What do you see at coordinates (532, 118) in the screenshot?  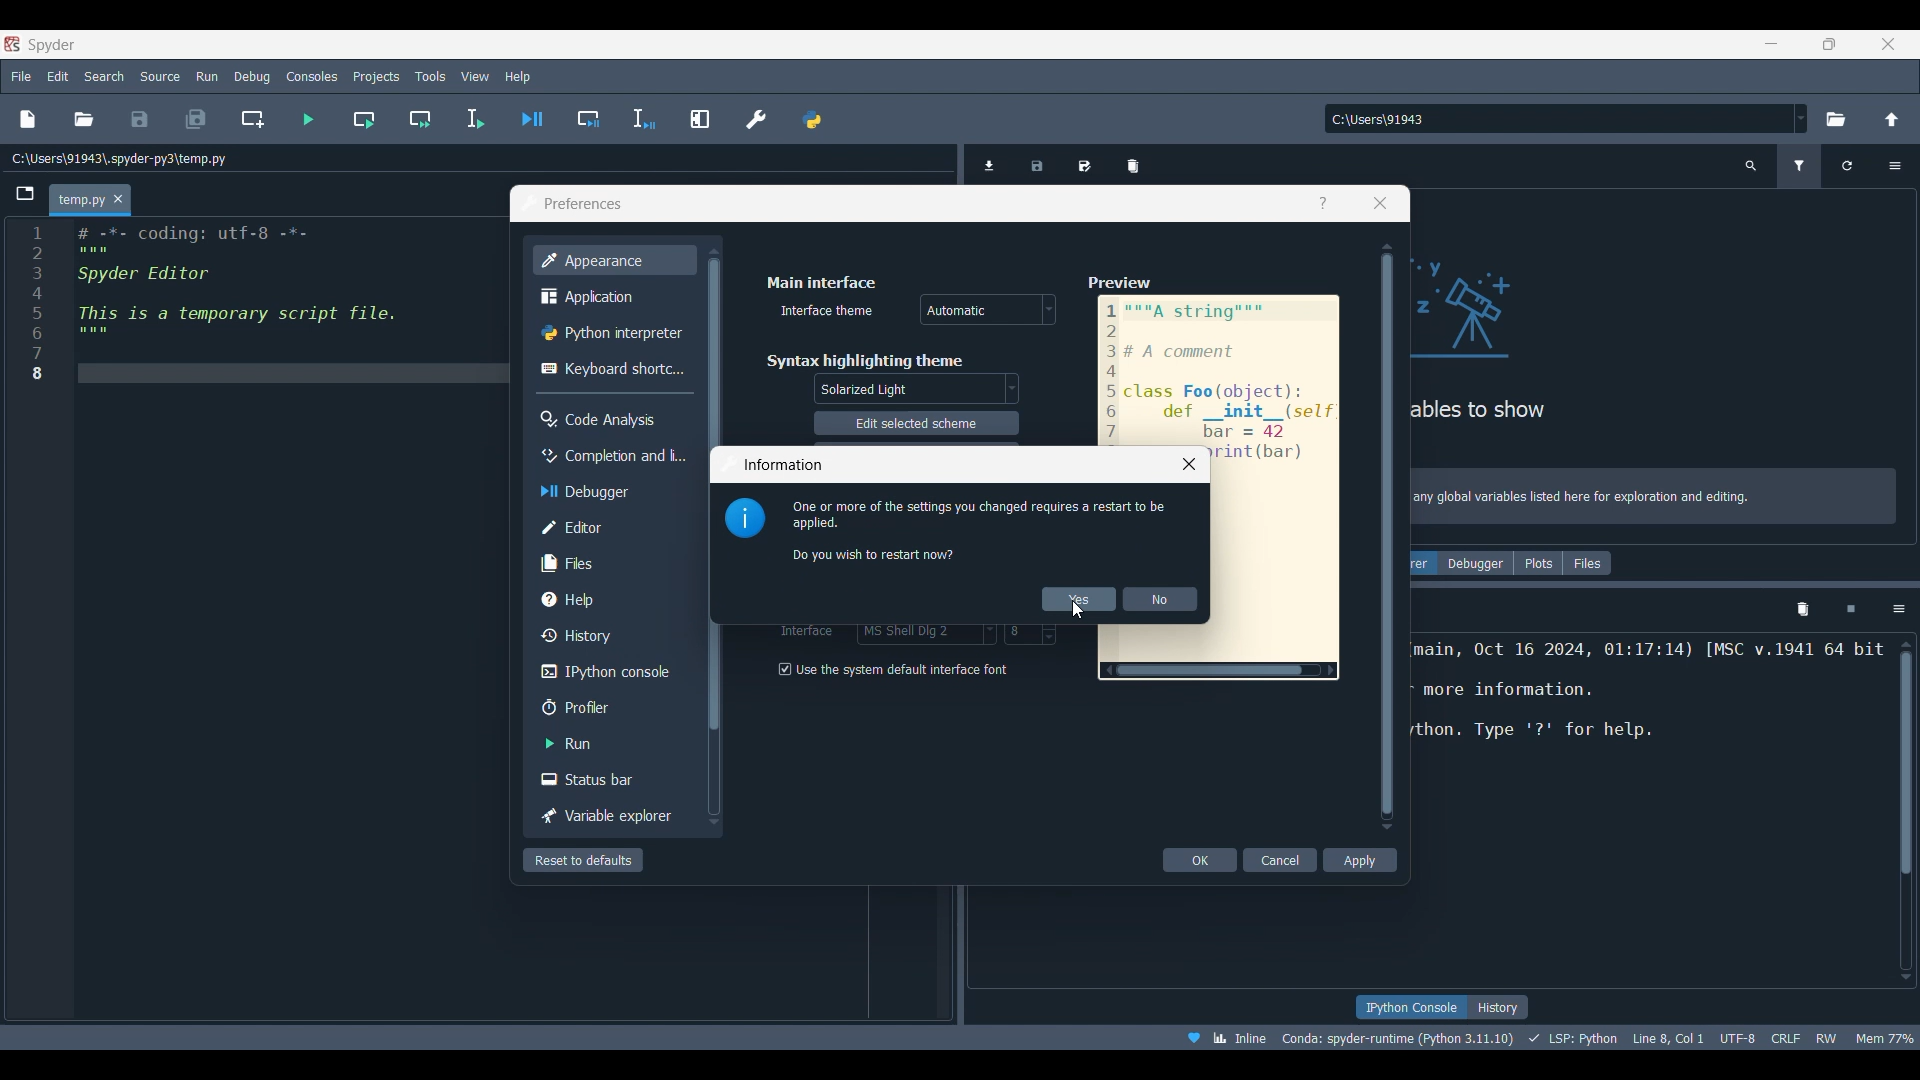 I see `Debug file` at bounding box center [532, 118].